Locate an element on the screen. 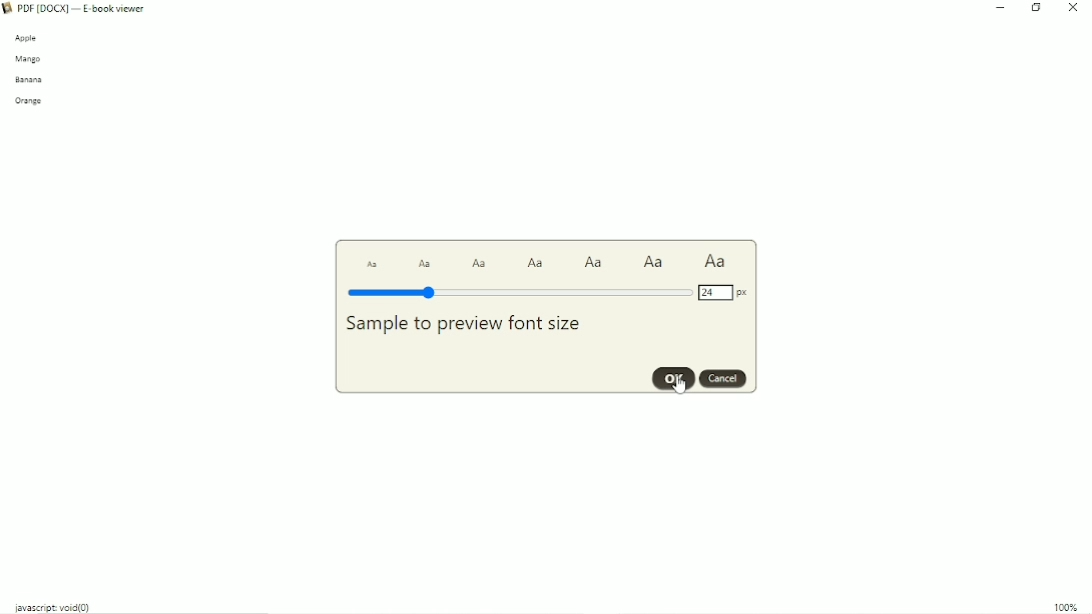 The width and height of the screenshot is (1092, 614). javascript.void(0) is located at coordinates (55, 606).